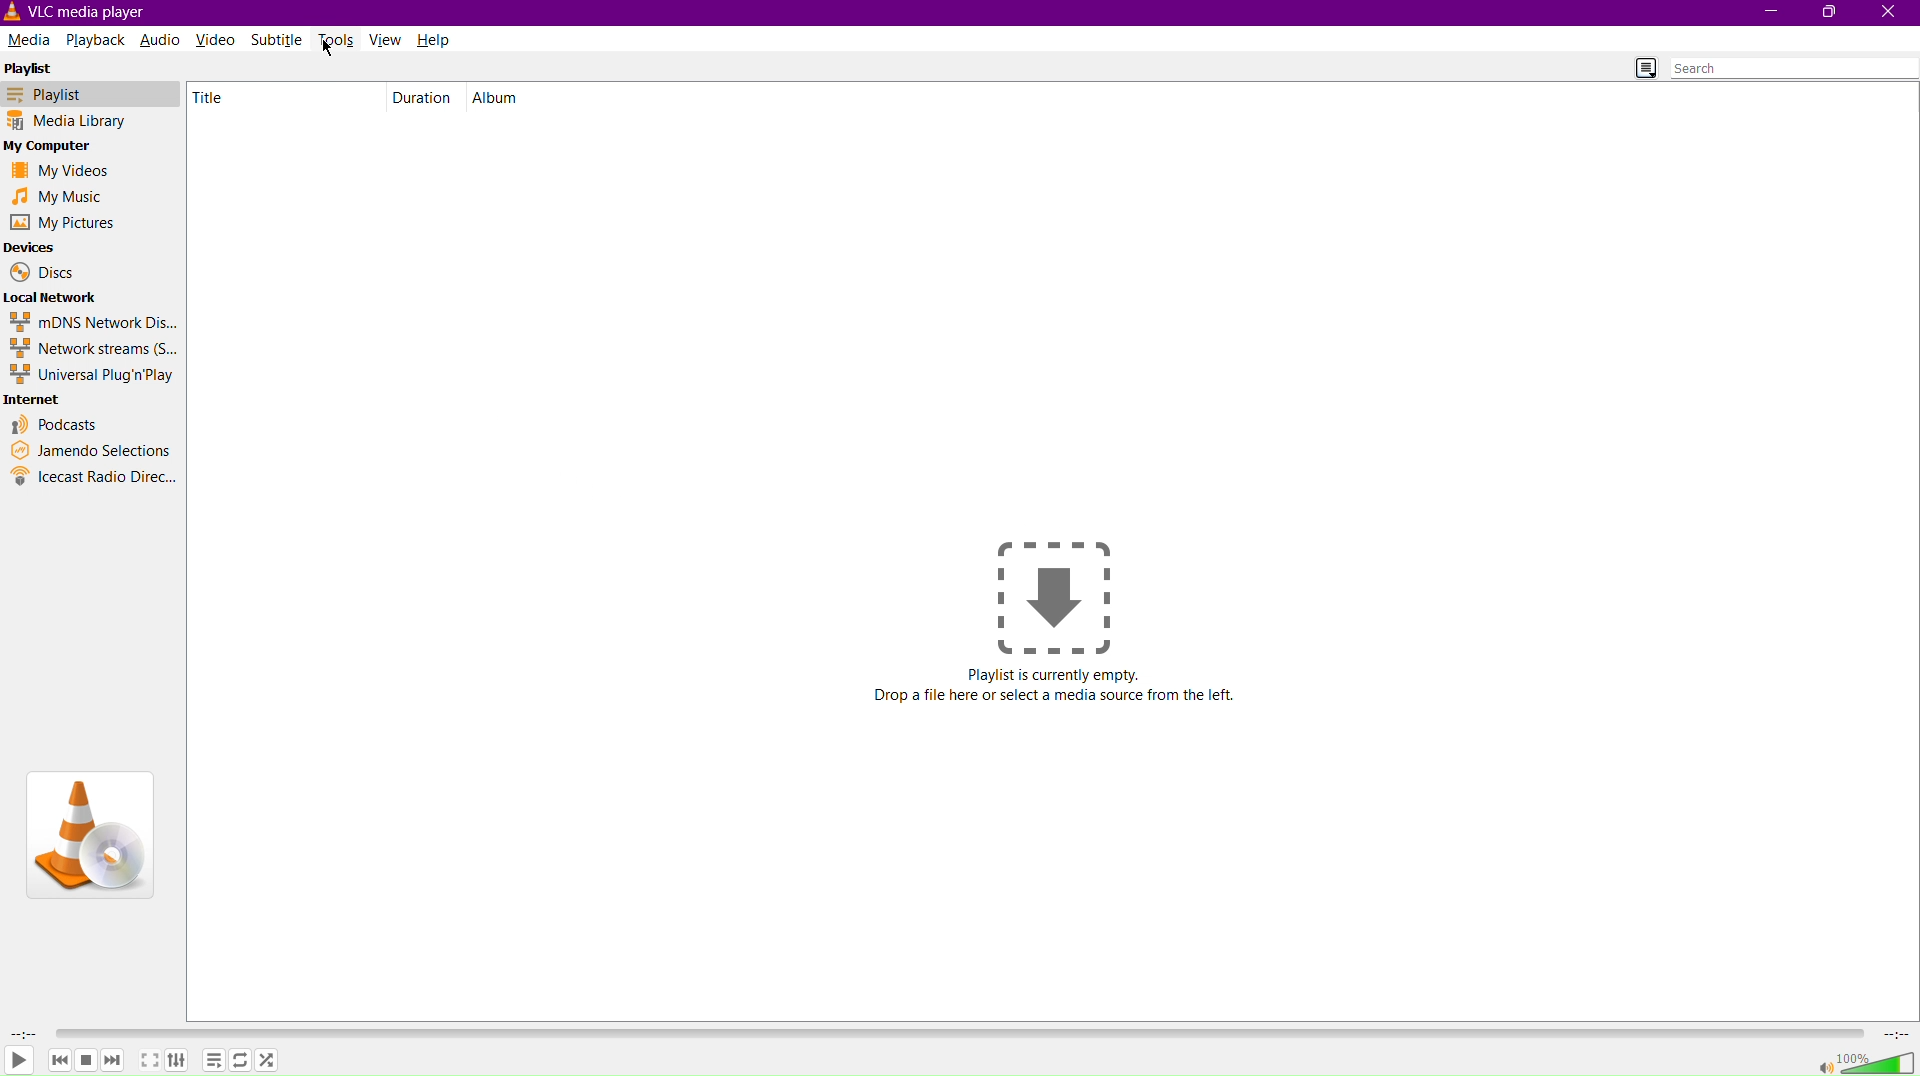 The image size is (1920, 1076). What do you see at coordinates (269, 1061) in the screenshot?
I see `Shuffle` at bounding box center [269, 1061].